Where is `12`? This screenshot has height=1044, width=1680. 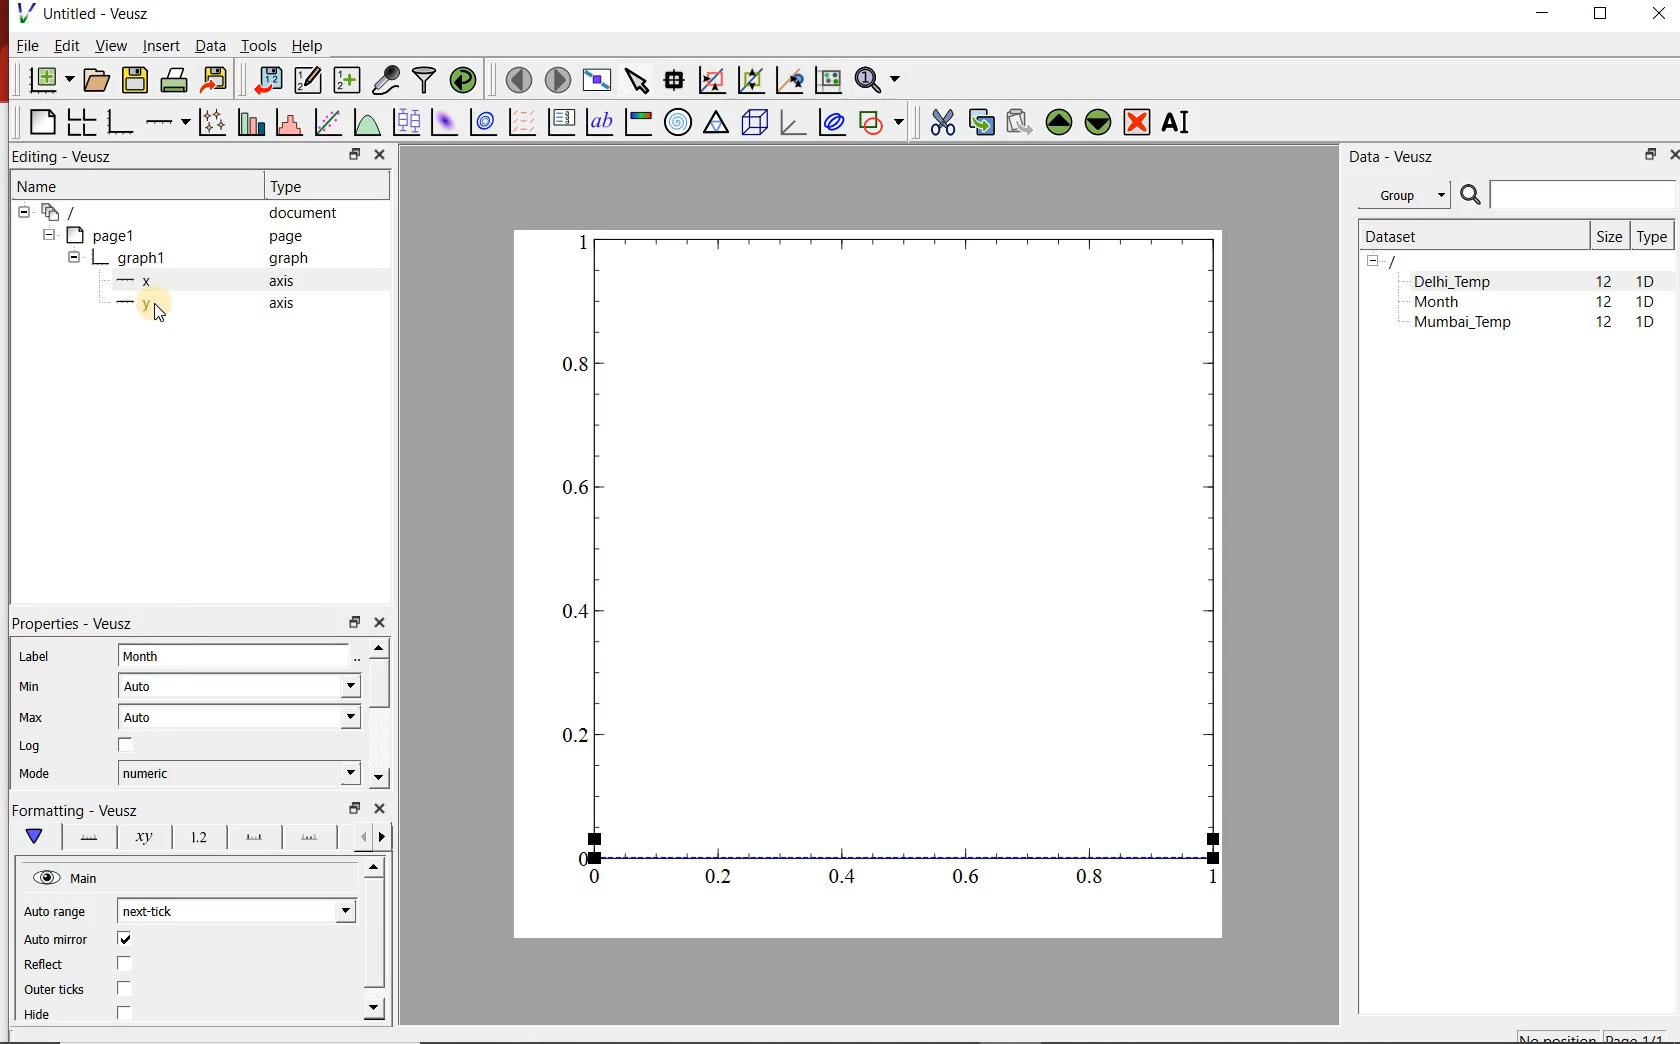
12 is located at coordinates (1604, 304).